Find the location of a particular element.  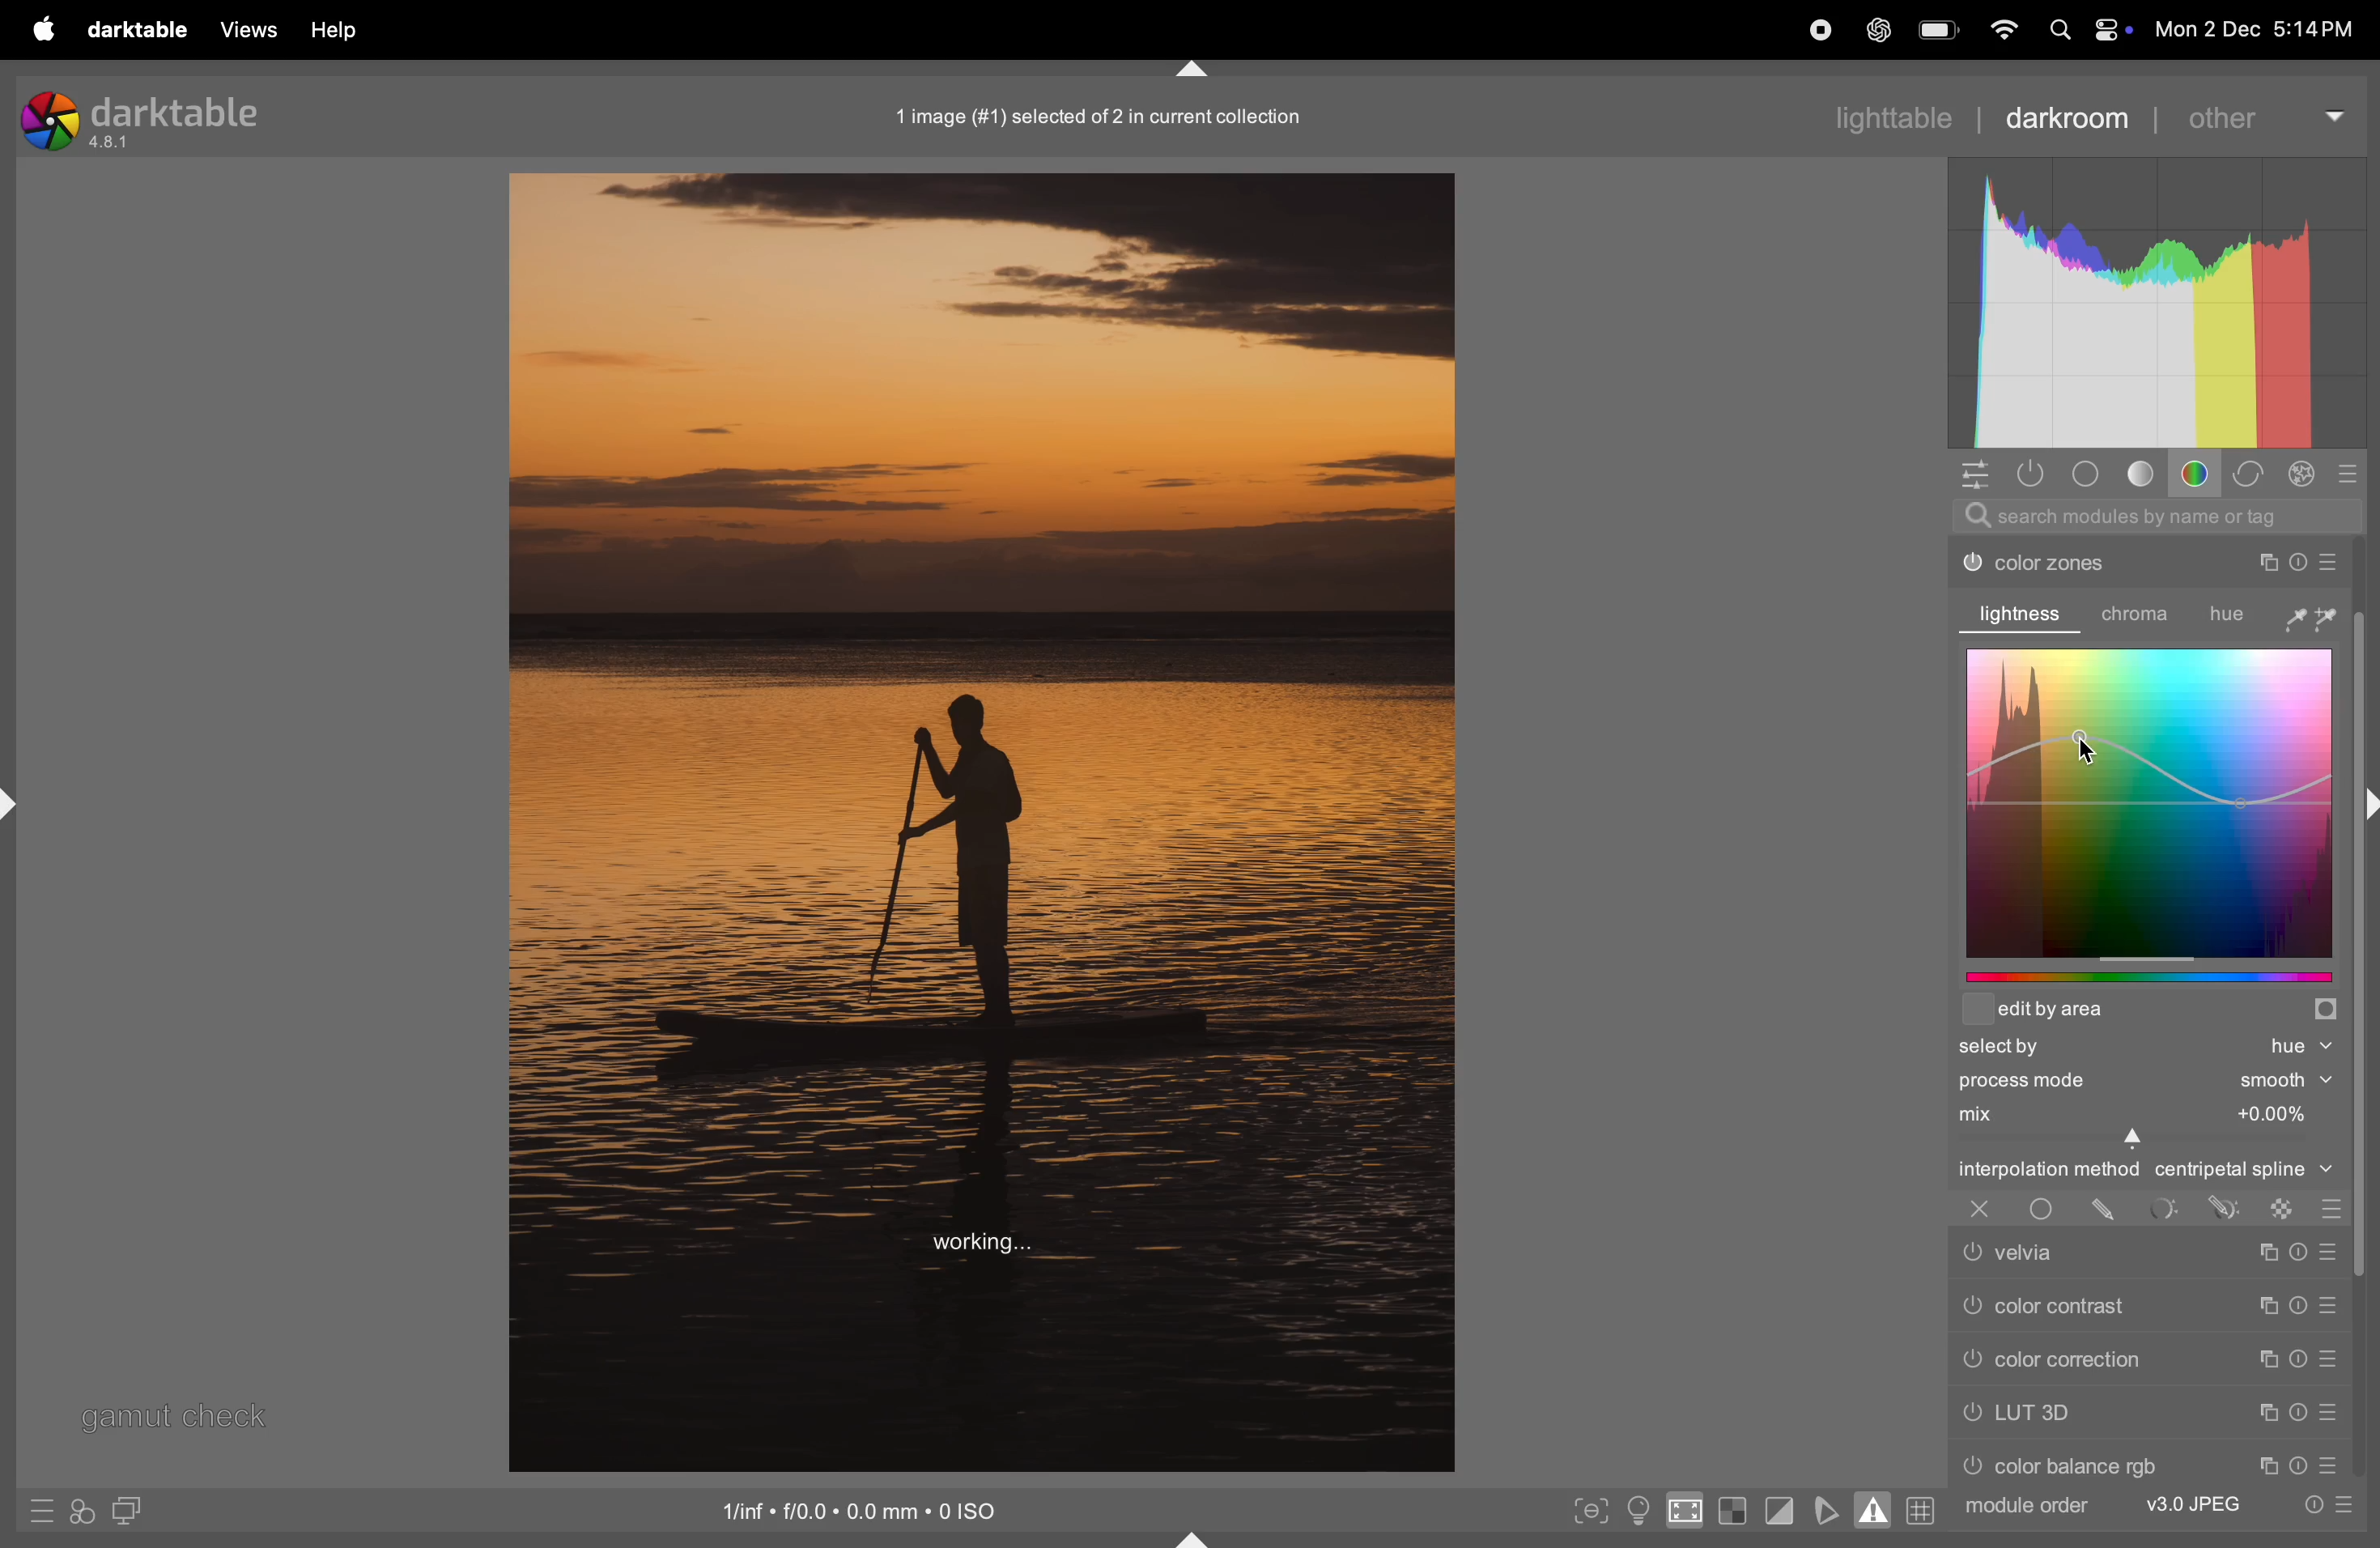

cursor is located at coordinates (2090, 747).